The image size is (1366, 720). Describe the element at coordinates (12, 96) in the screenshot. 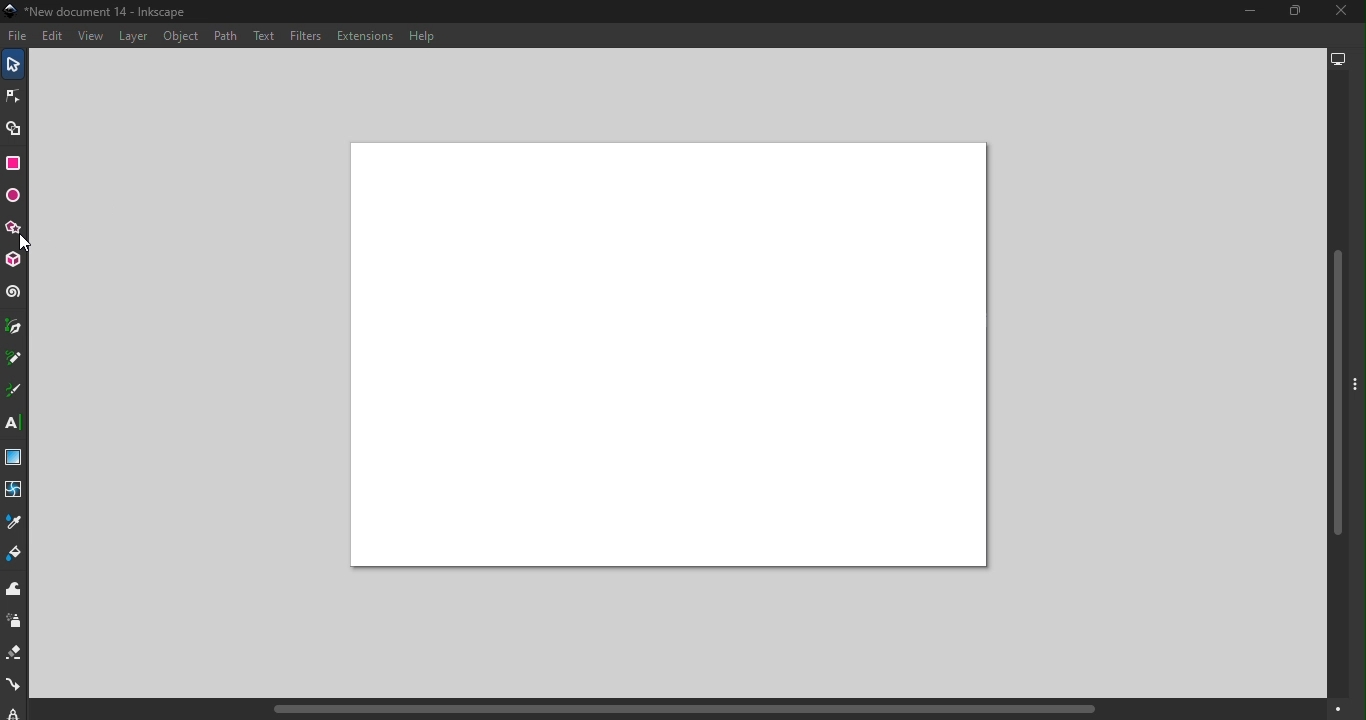

I see `Node tool` at that location.